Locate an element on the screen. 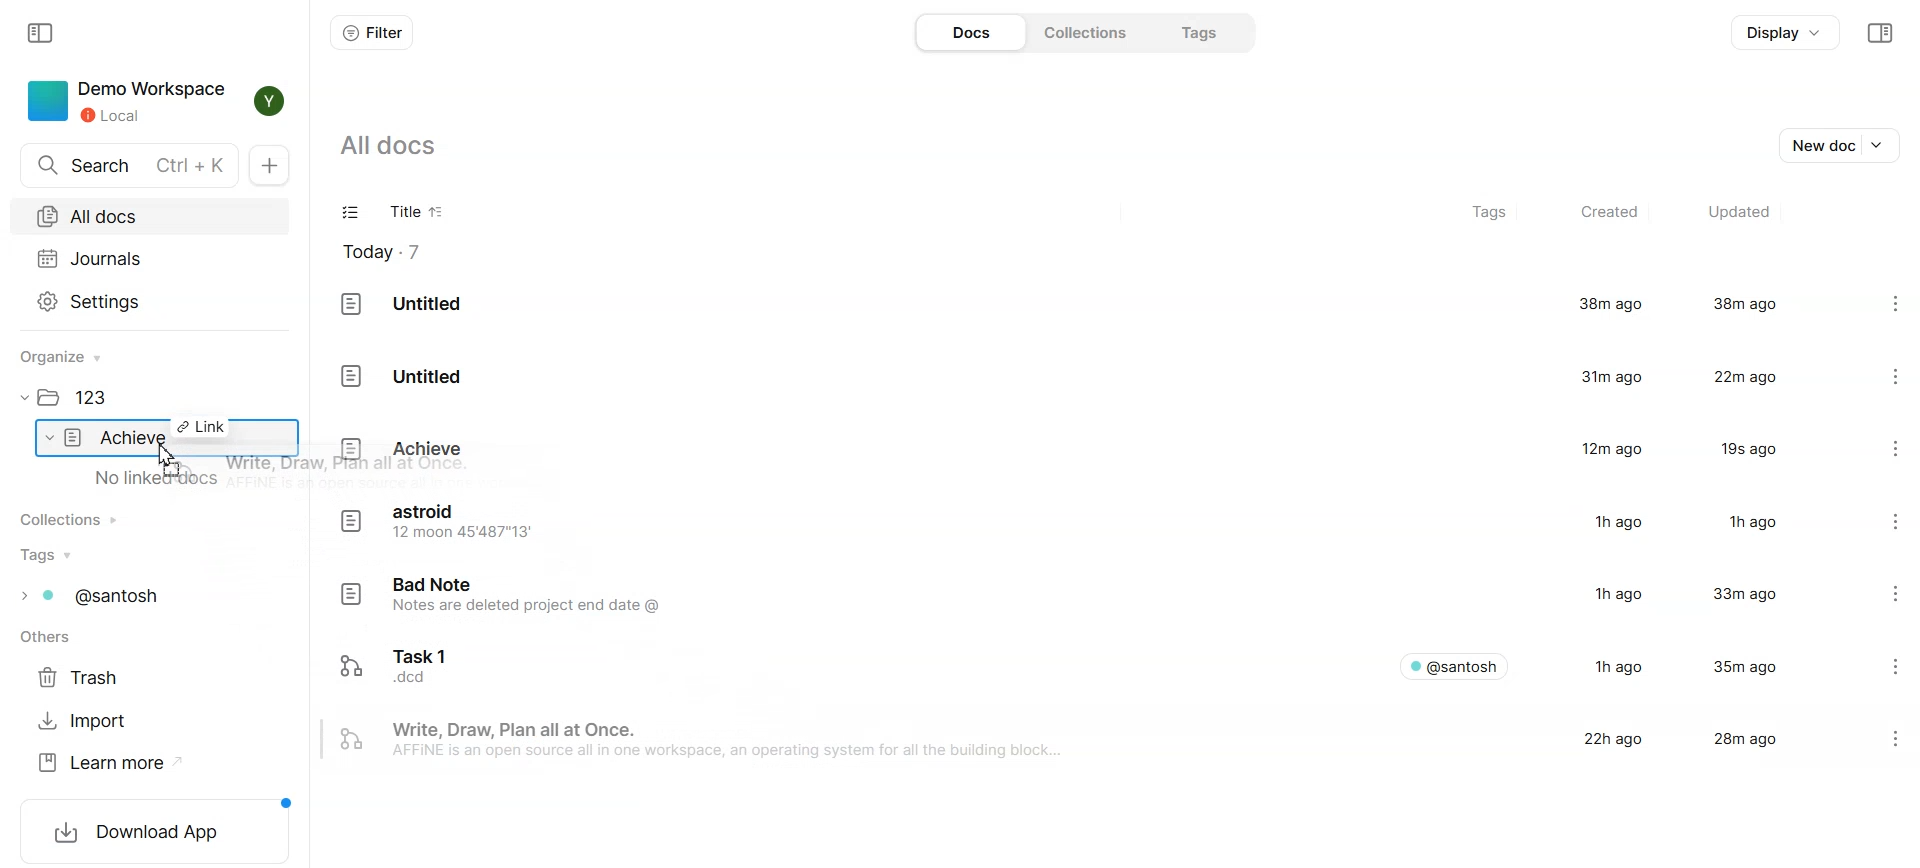 The image size is (1920, 868). Sort is located at coordinates (438, 213).